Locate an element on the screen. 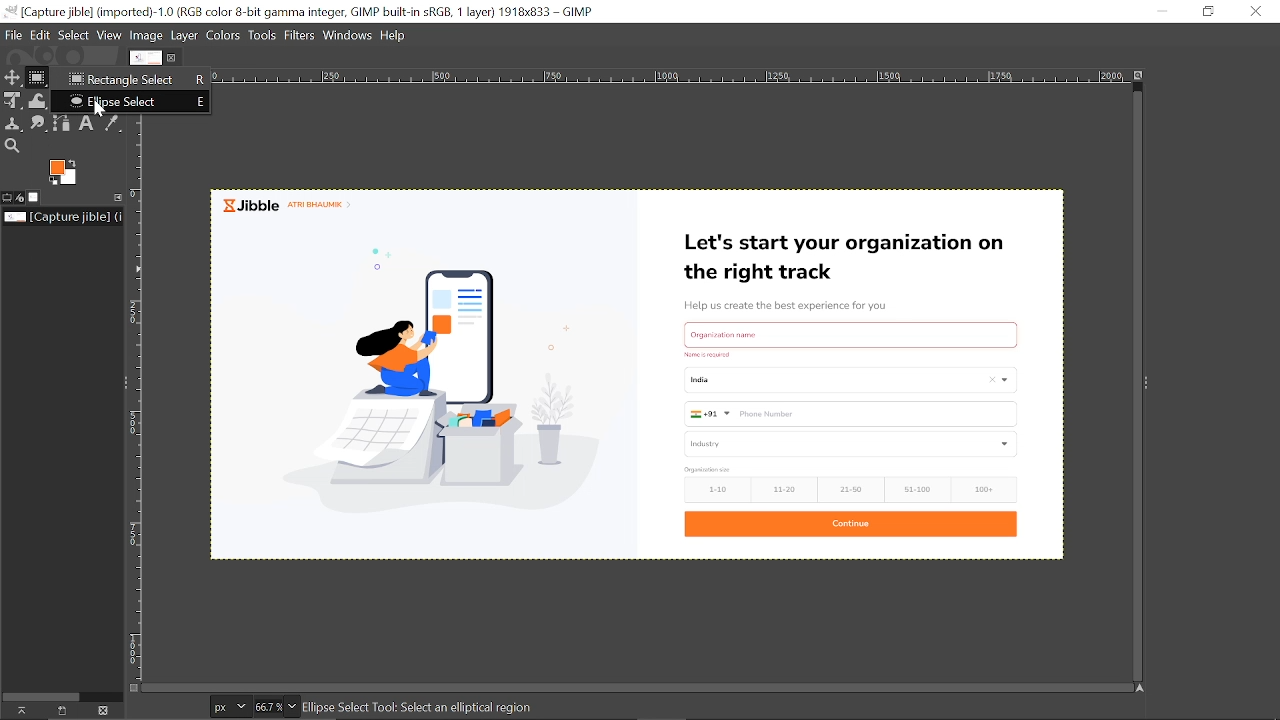  vertical scroll bar is located at coordinates (1128, 381).